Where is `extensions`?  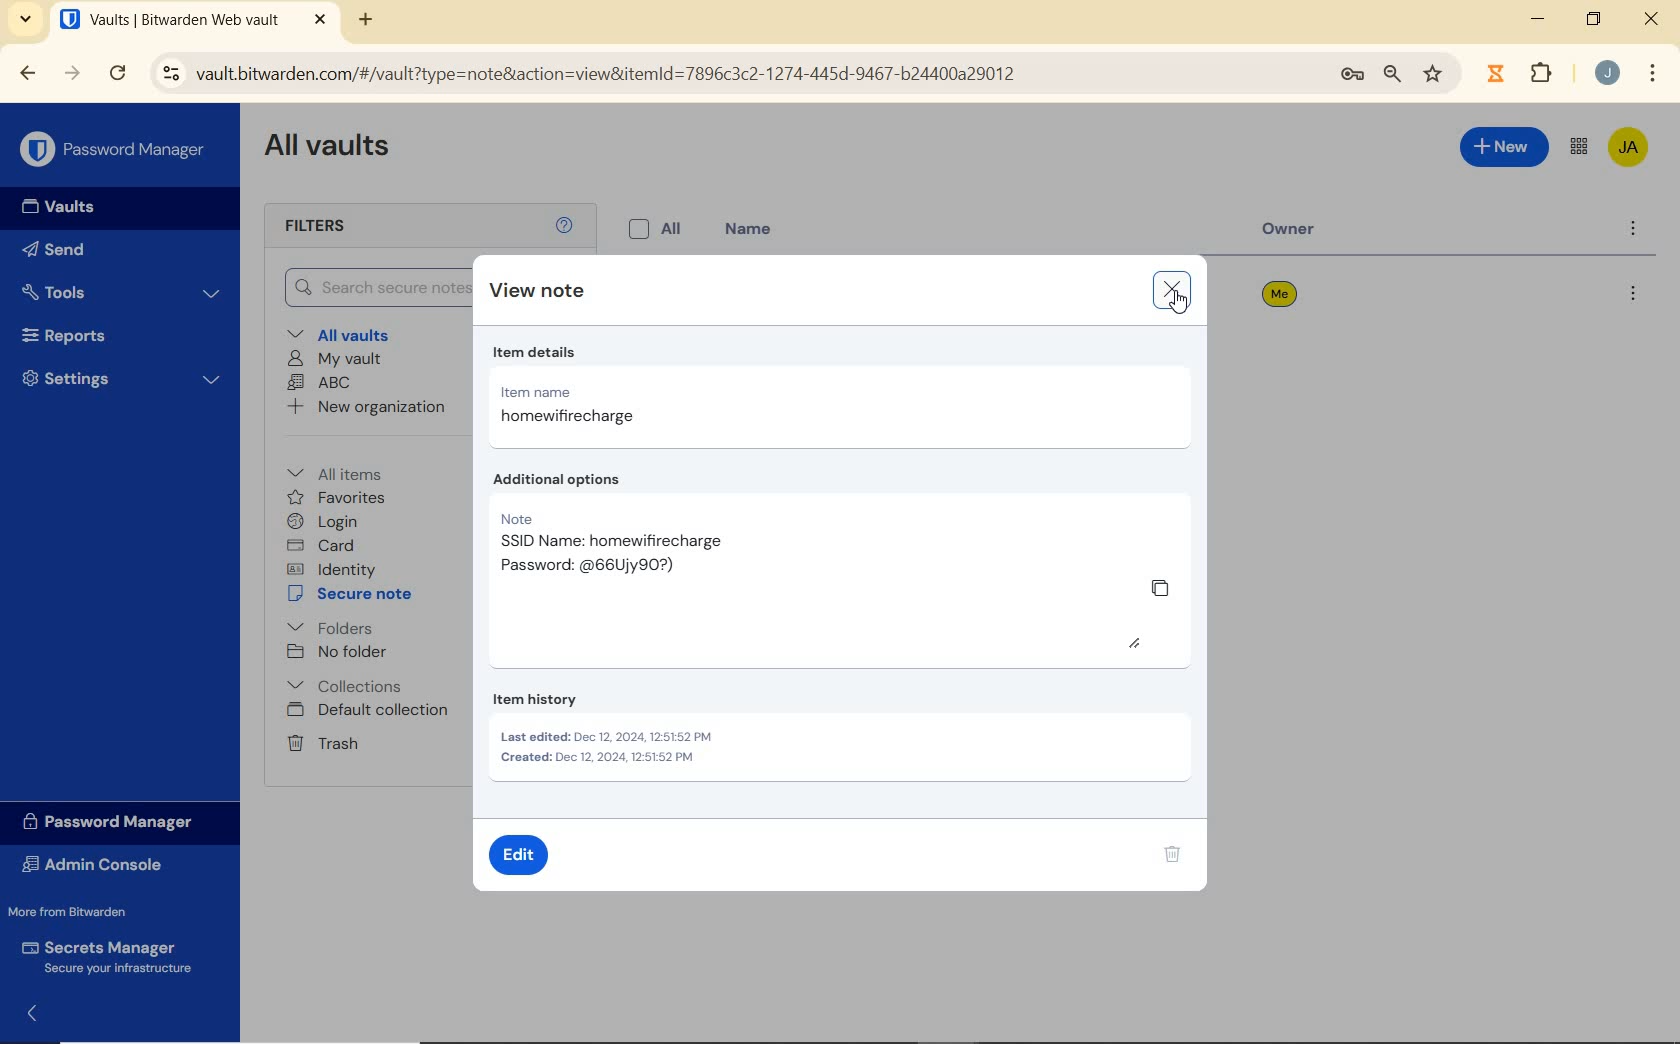
extensions is located at coordinates (1493, 74).